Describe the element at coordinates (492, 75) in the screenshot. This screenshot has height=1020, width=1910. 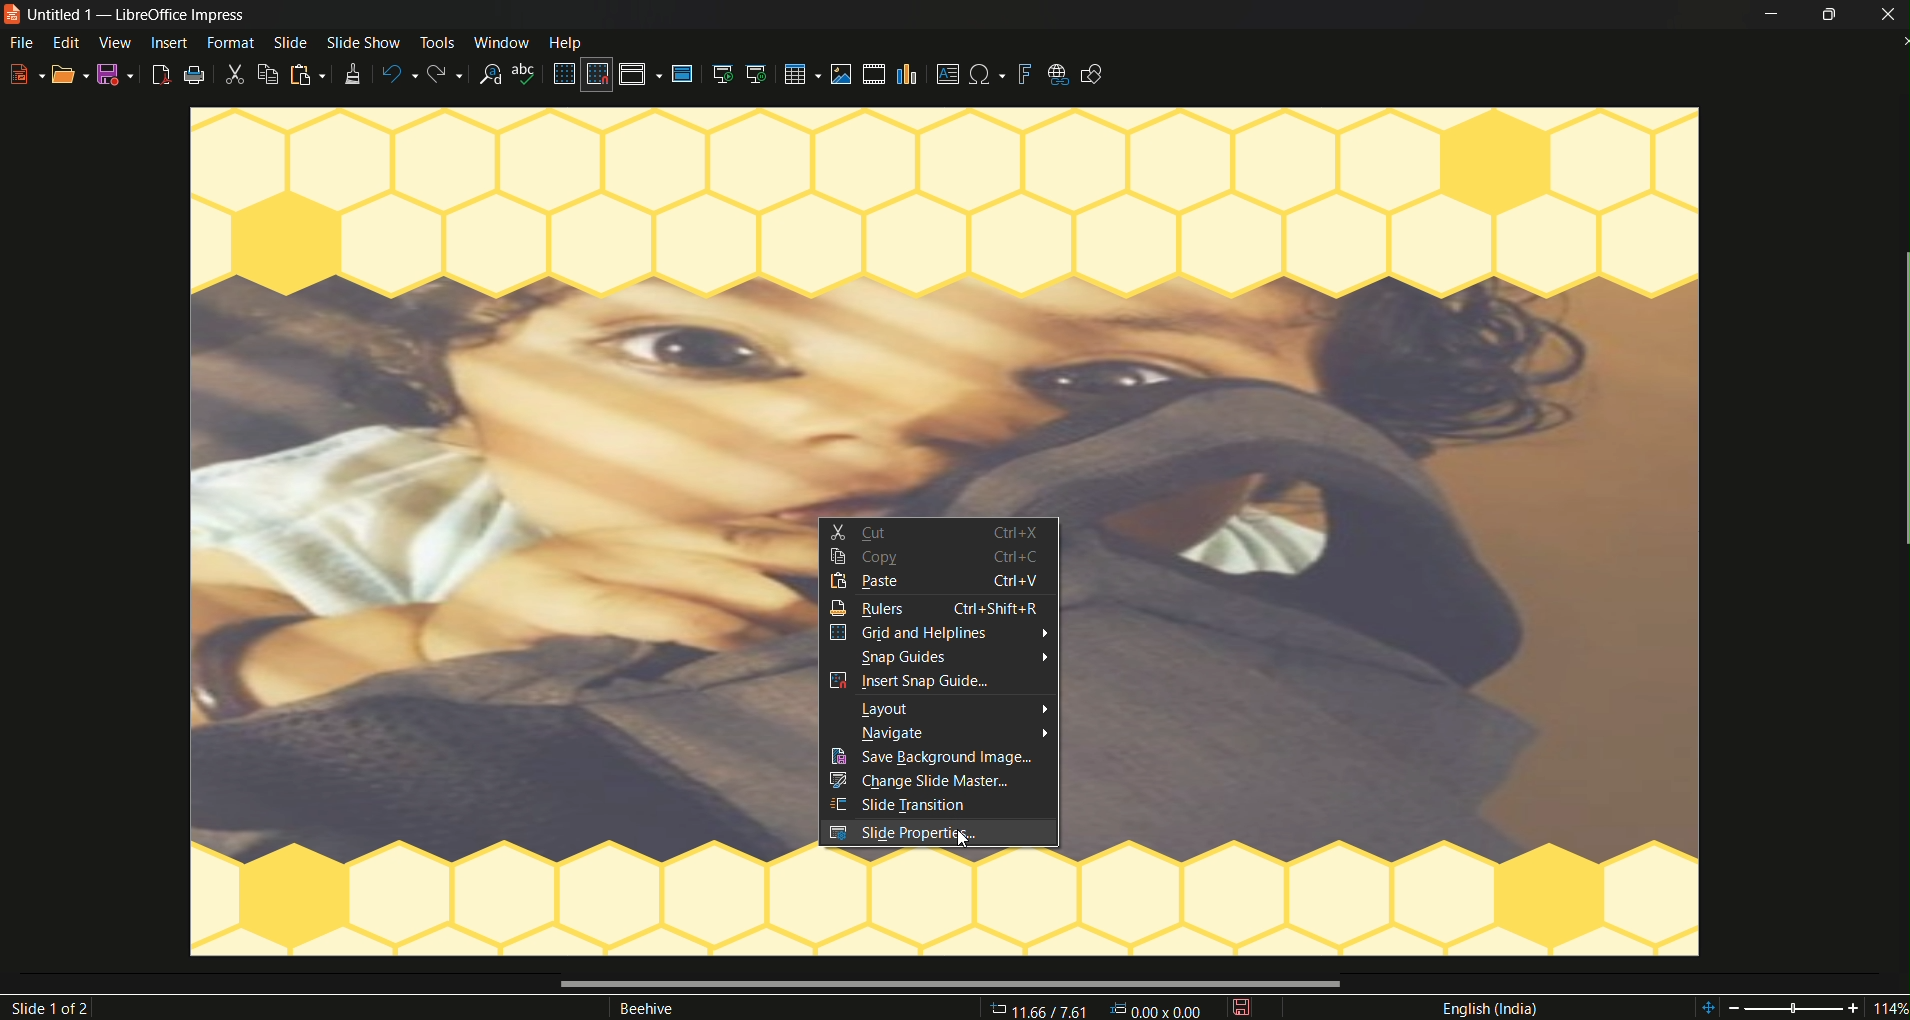
I see `find and replace` at that location.